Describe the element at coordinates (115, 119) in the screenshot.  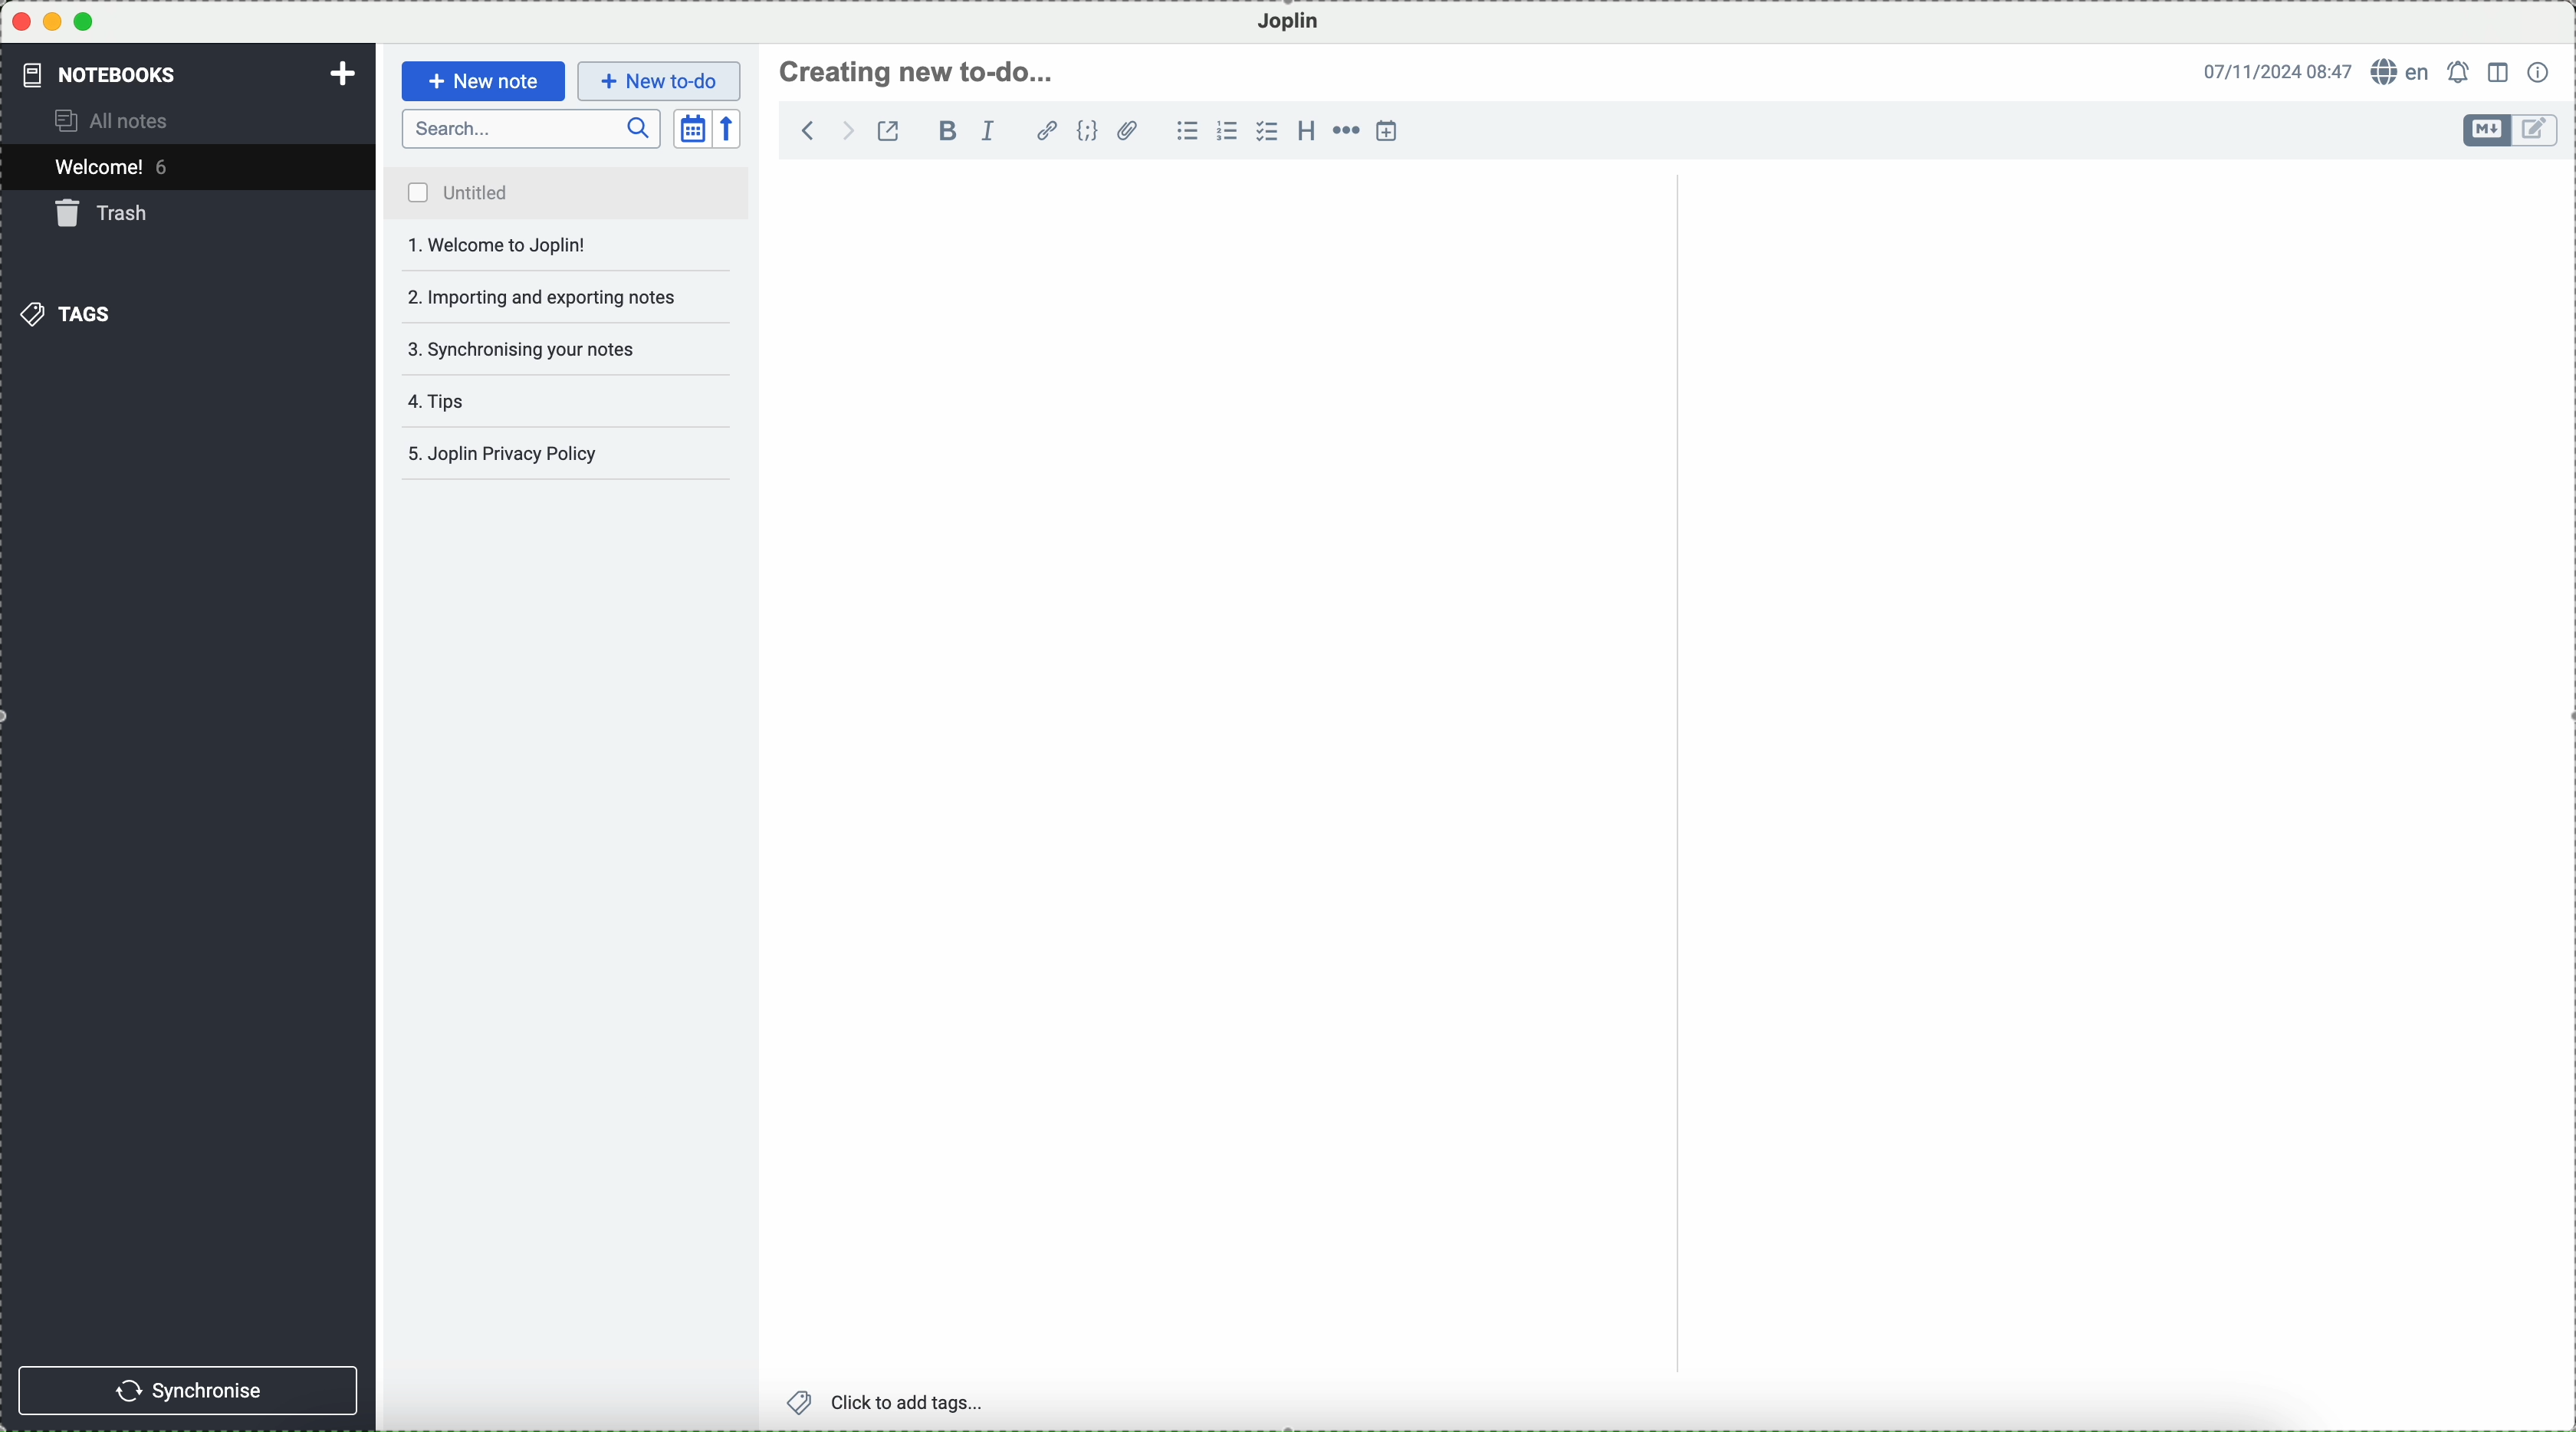
I see `all notes` at that location.